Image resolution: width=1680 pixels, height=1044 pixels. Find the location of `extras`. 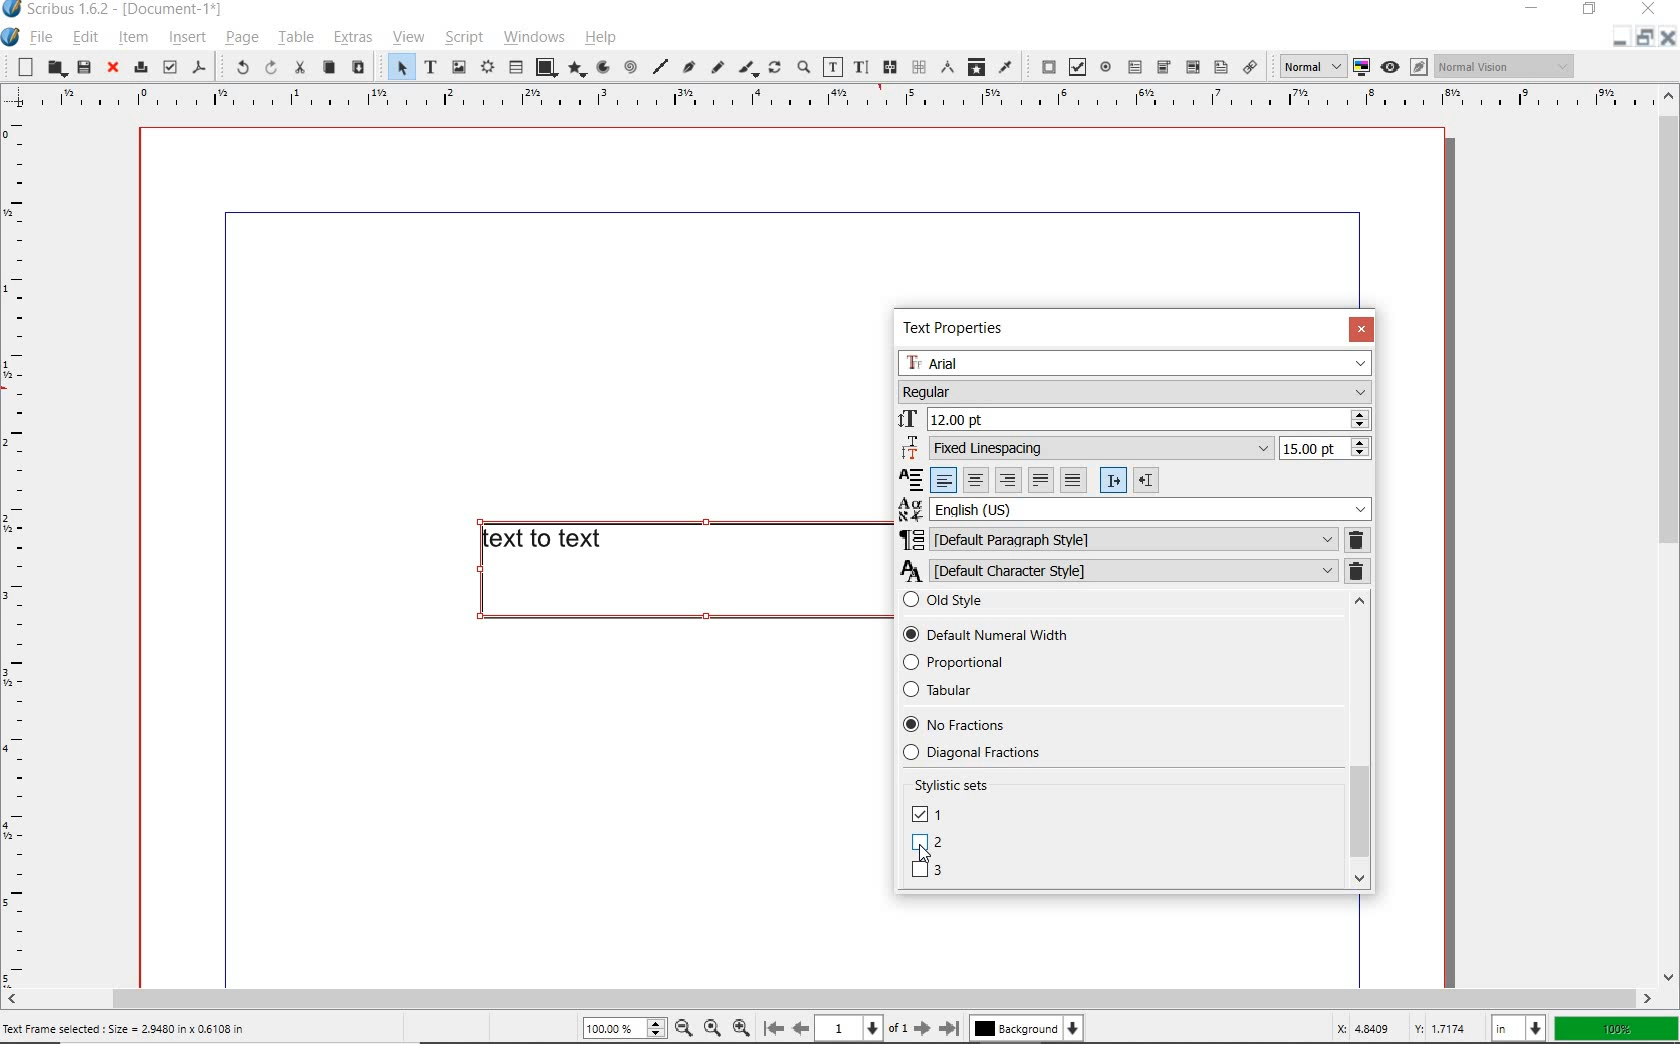

extras is located at coordinates (352, 40).